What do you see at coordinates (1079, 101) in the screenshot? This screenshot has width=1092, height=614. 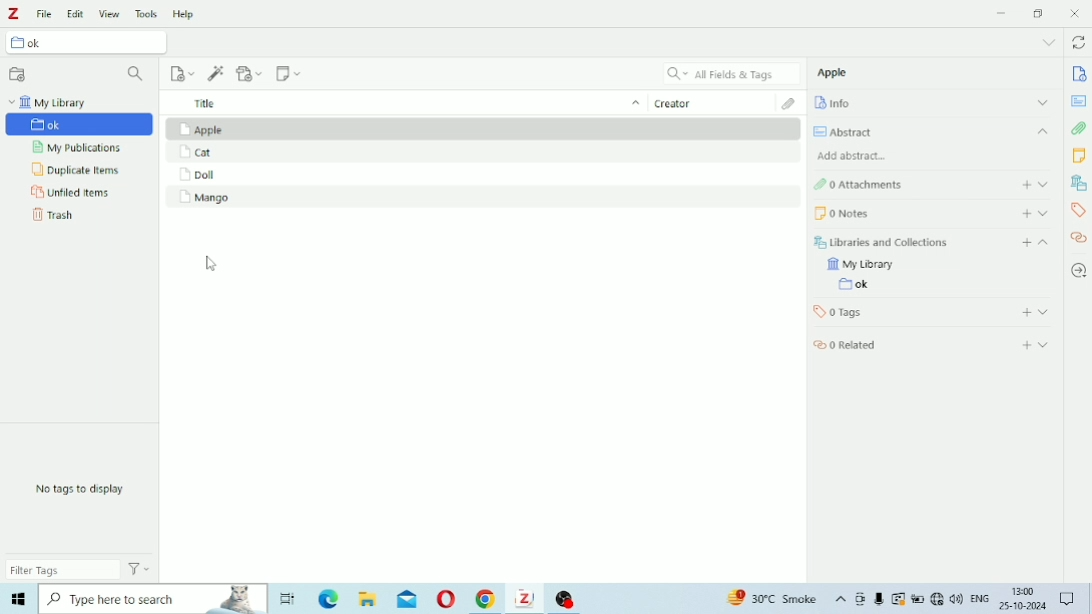 I see `Abstract` at bounding box center [1079, 101].